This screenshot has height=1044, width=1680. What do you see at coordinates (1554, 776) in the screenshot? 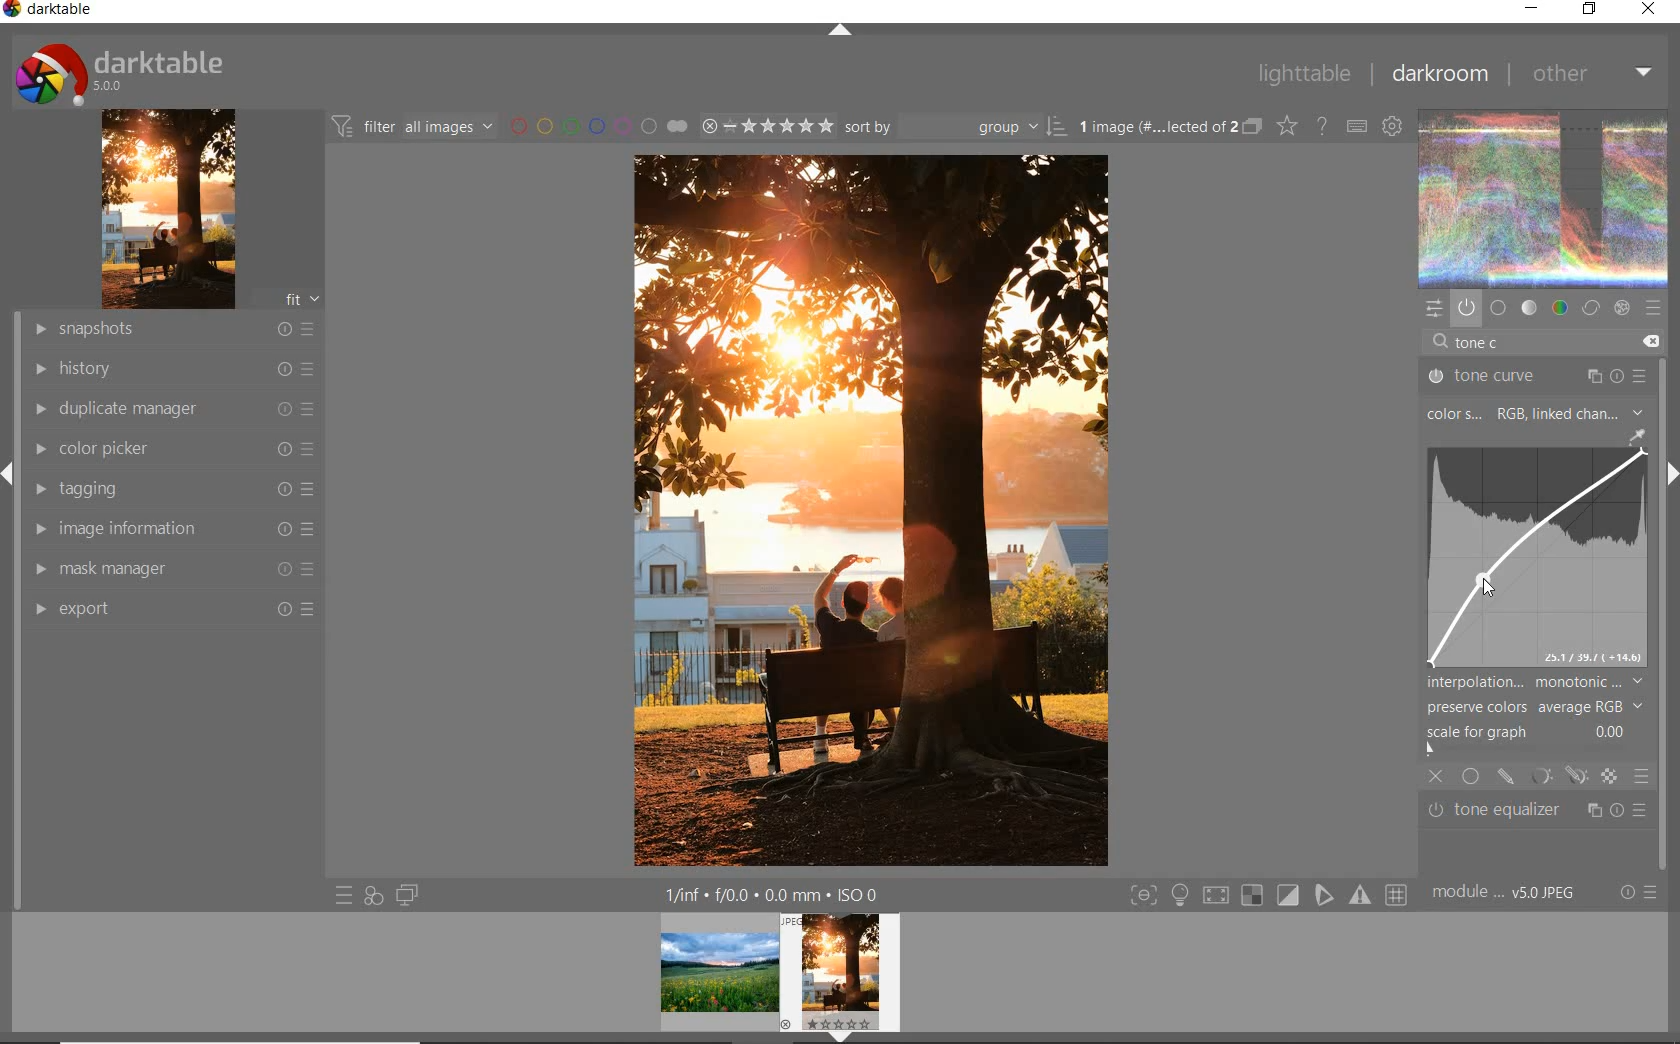
I see `mask options` at bounding box center [1554, 776].